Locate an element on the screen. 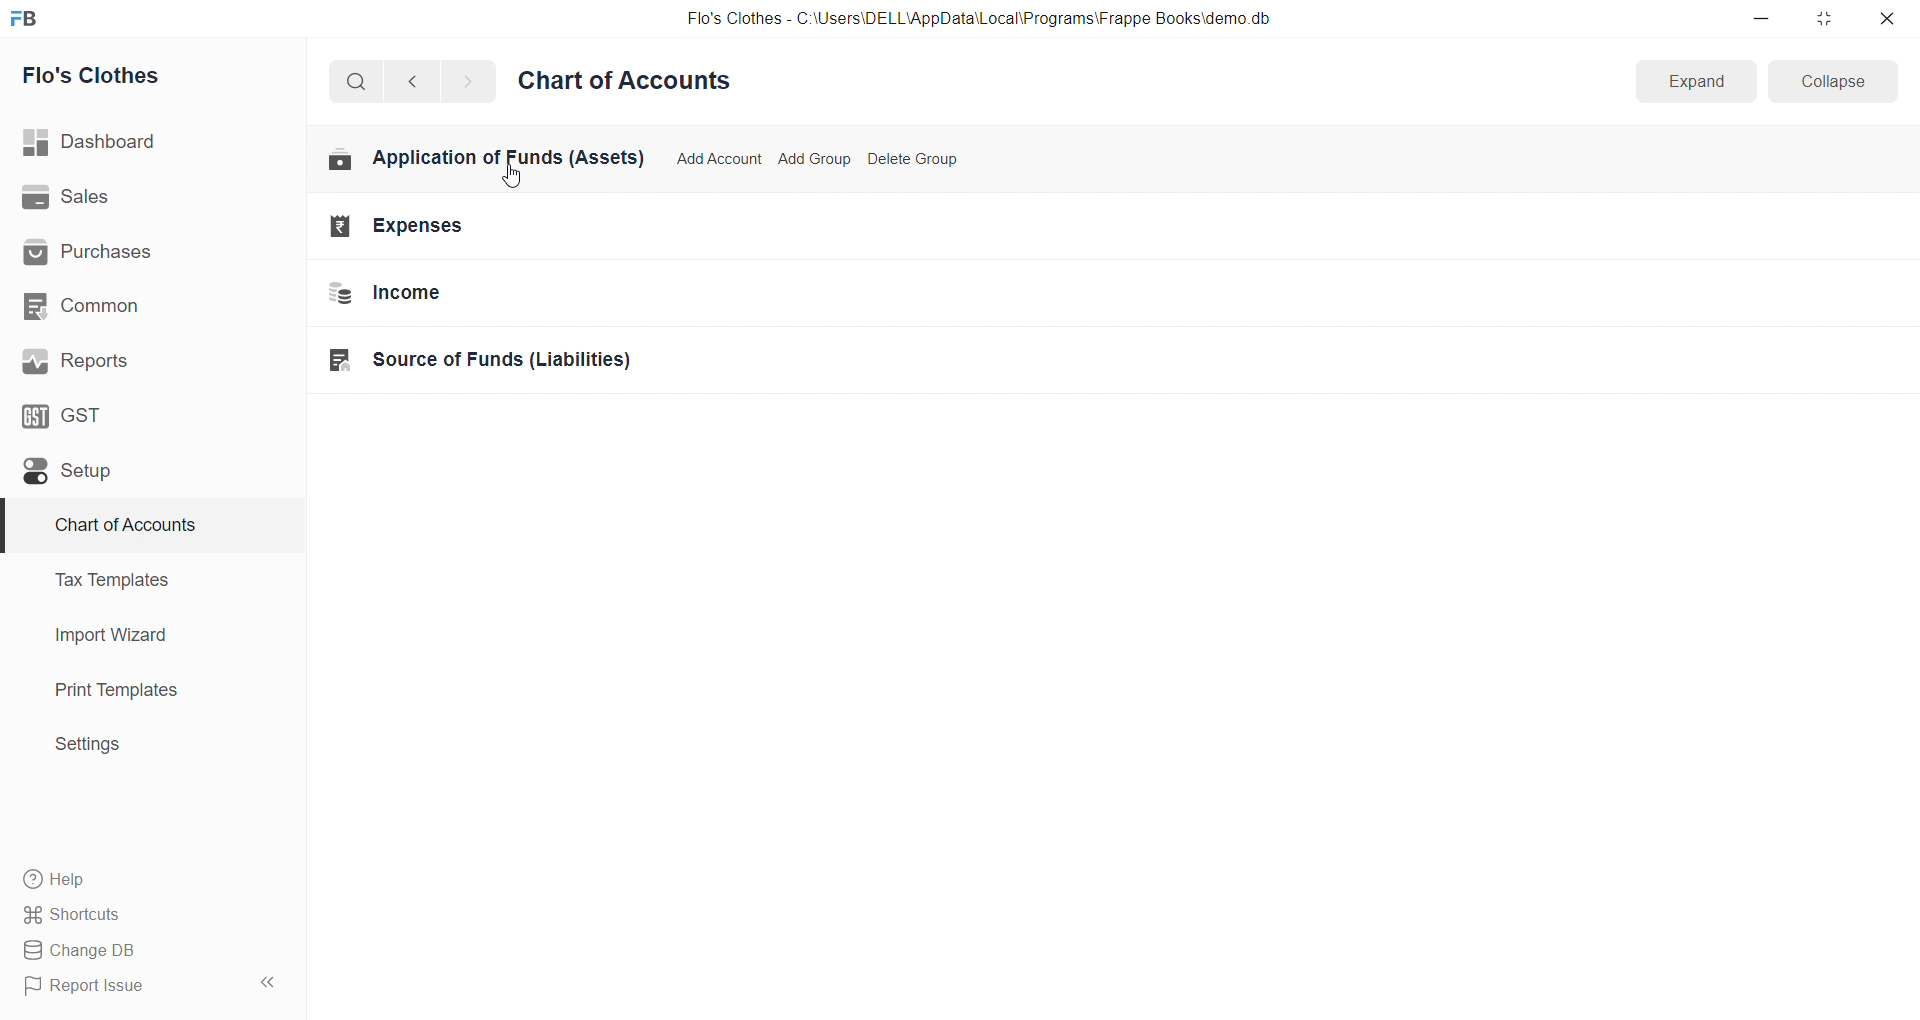 Image resolution: width=1920 pixels, height=1020 pixels. Chart of Accounts is located at coordinates (630, 82).